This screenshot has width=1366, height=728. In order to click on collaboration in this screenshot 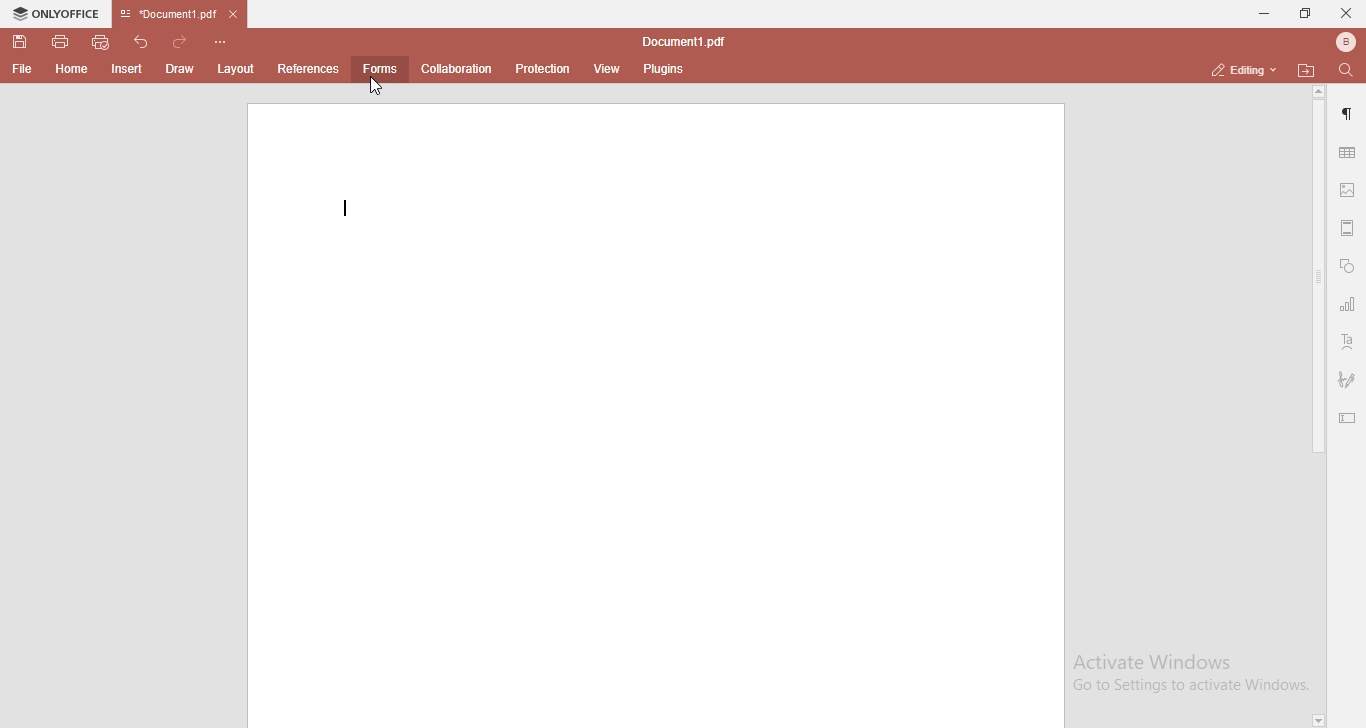, I will do `click(461, 67)`.